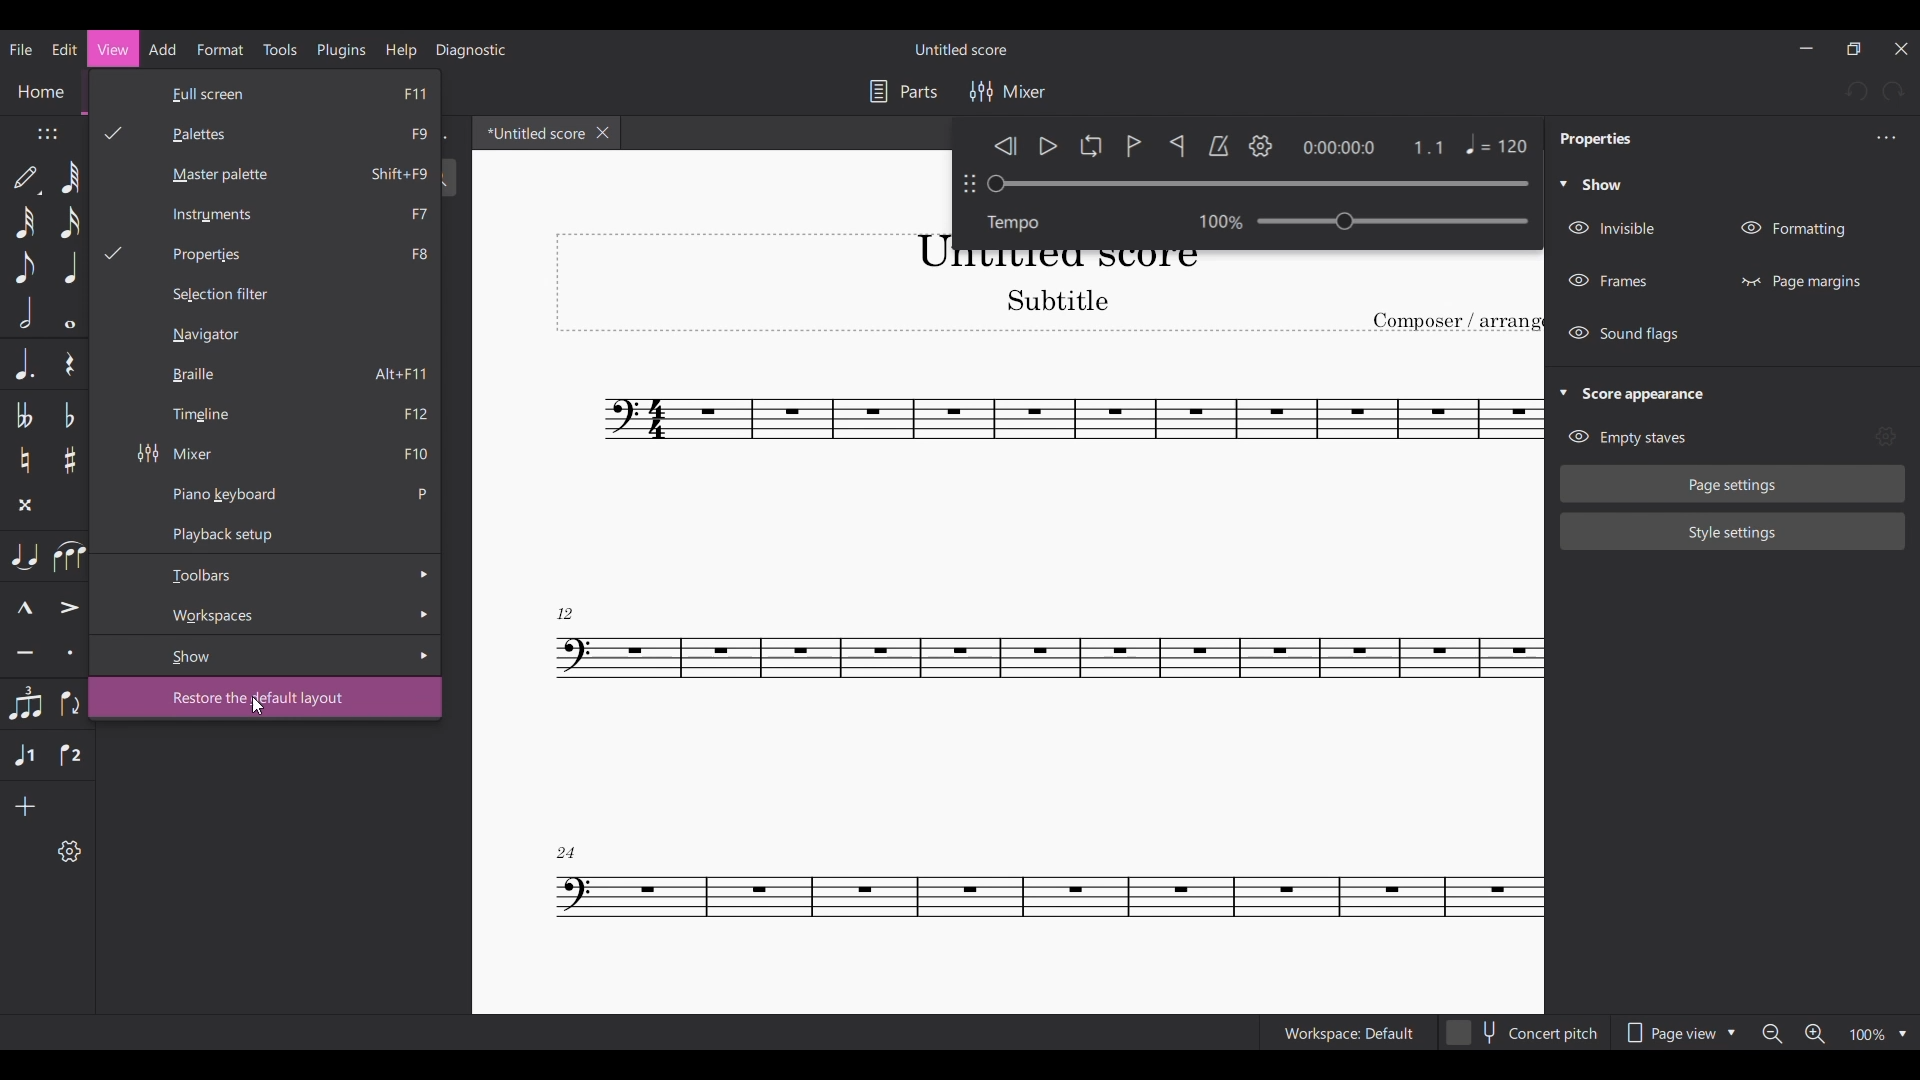 This screenshot has height=1080, width=1920. I want to click on Flip direction, so click(69, 704).